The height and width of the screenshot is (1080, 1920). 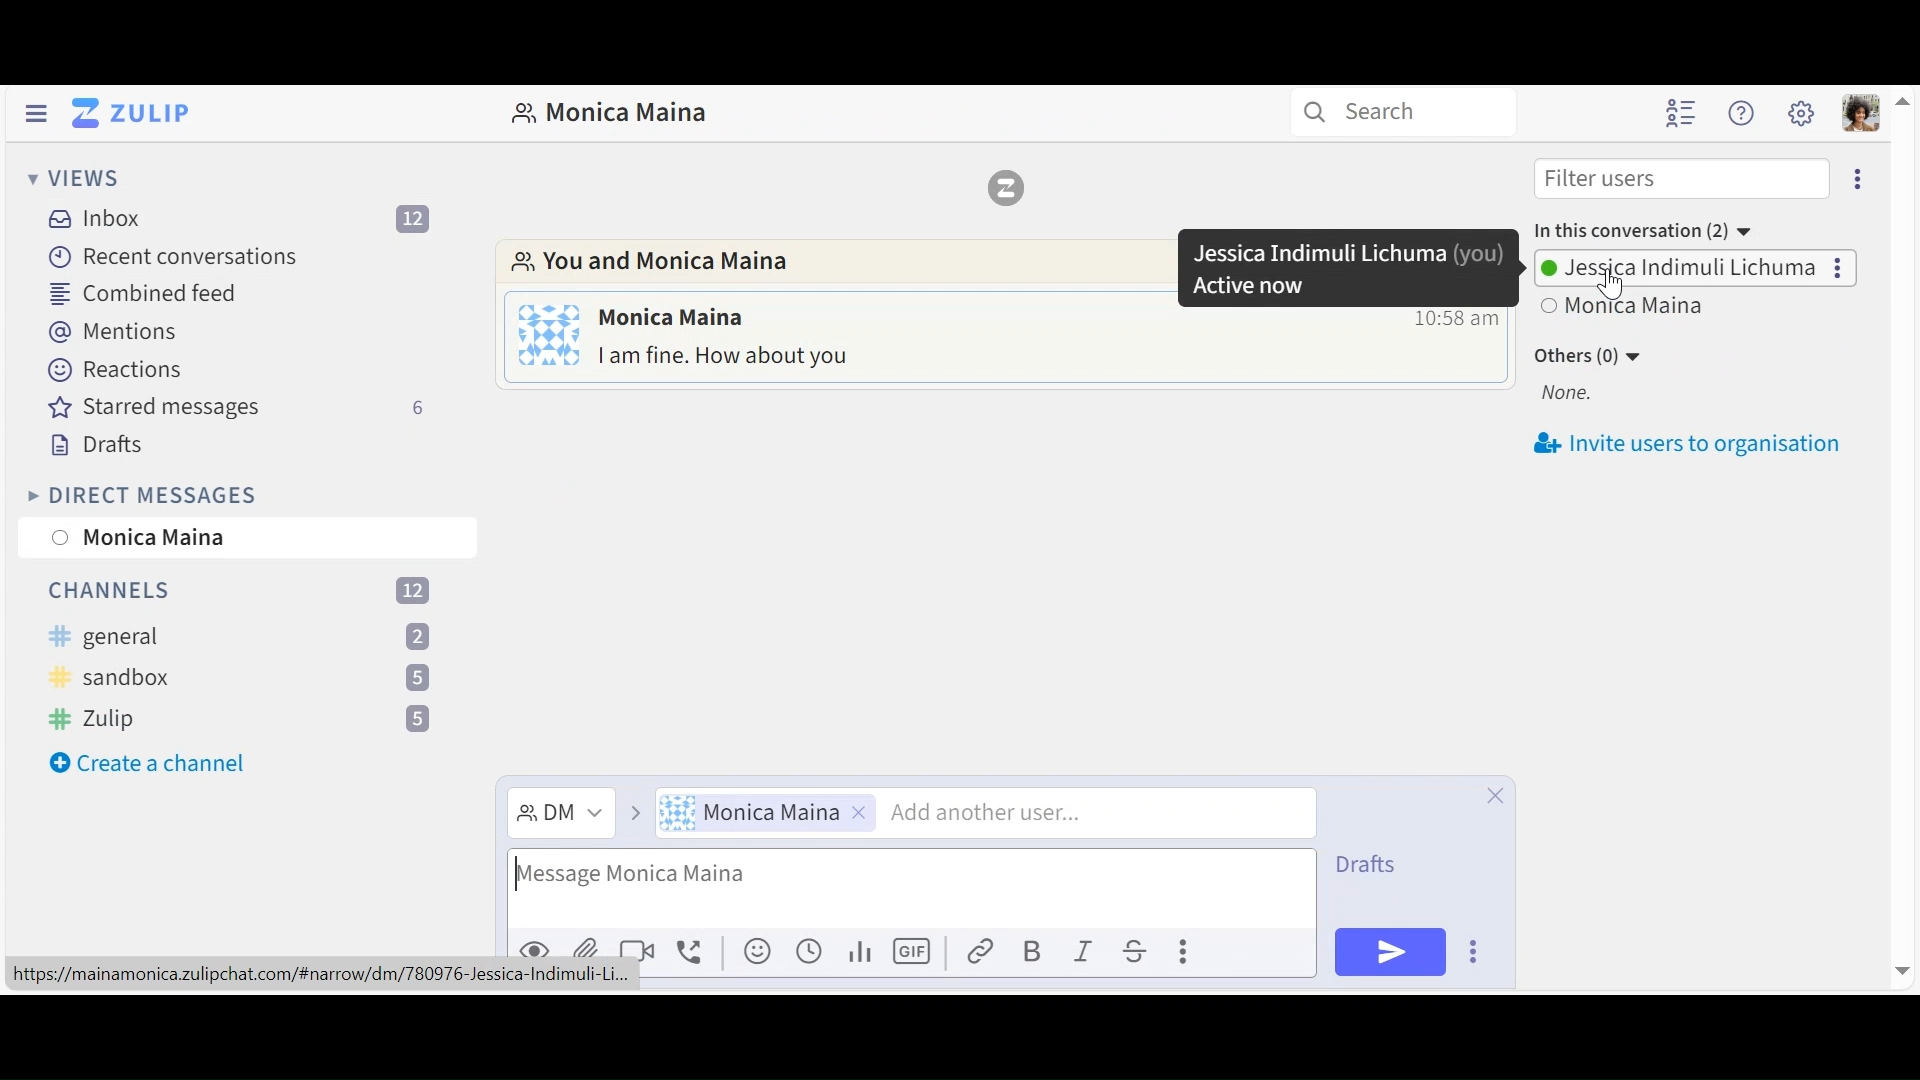 What do you see at coordinates (914, 953) in the screenshot?
I see `Add GIF` at bounding box center [914, 953].